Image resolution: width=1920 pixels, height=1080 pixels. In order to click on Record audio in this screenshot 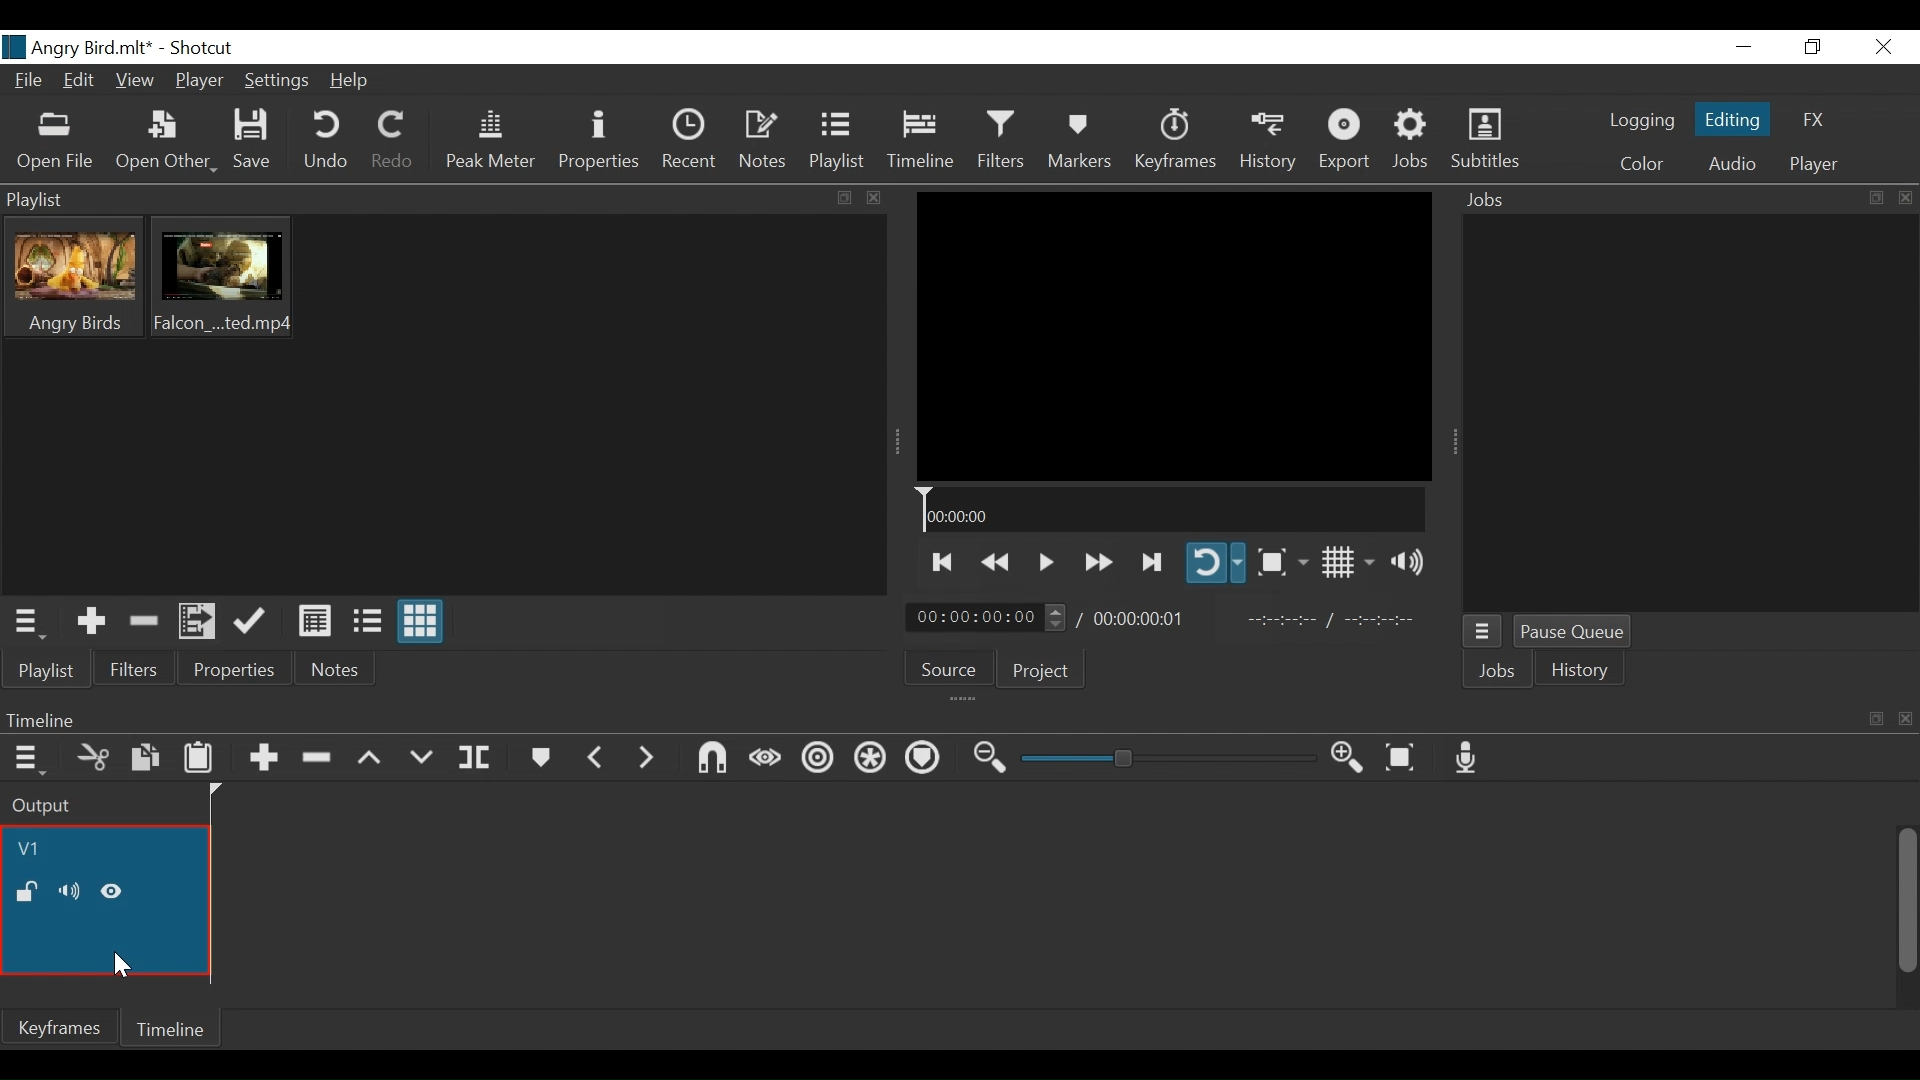, I will do `click(1462, 757)`.